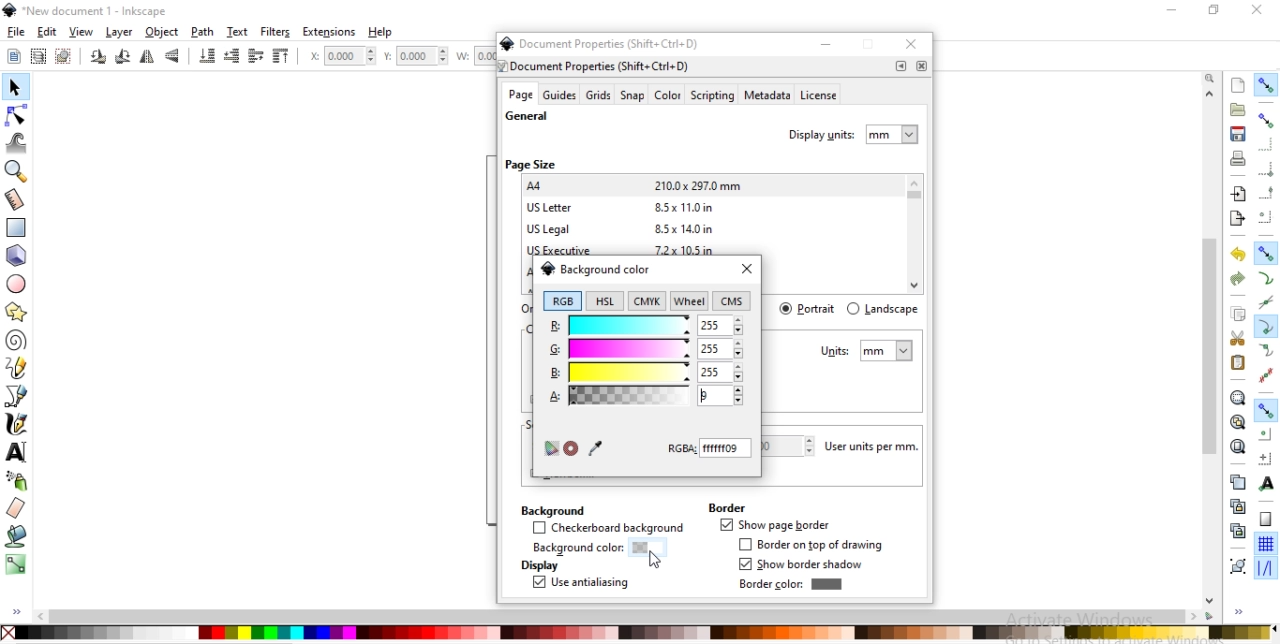 The height and width of the screenshot is (644, 1280). I want to click on tweak objects by sculpting or painting, so click(18, 142).